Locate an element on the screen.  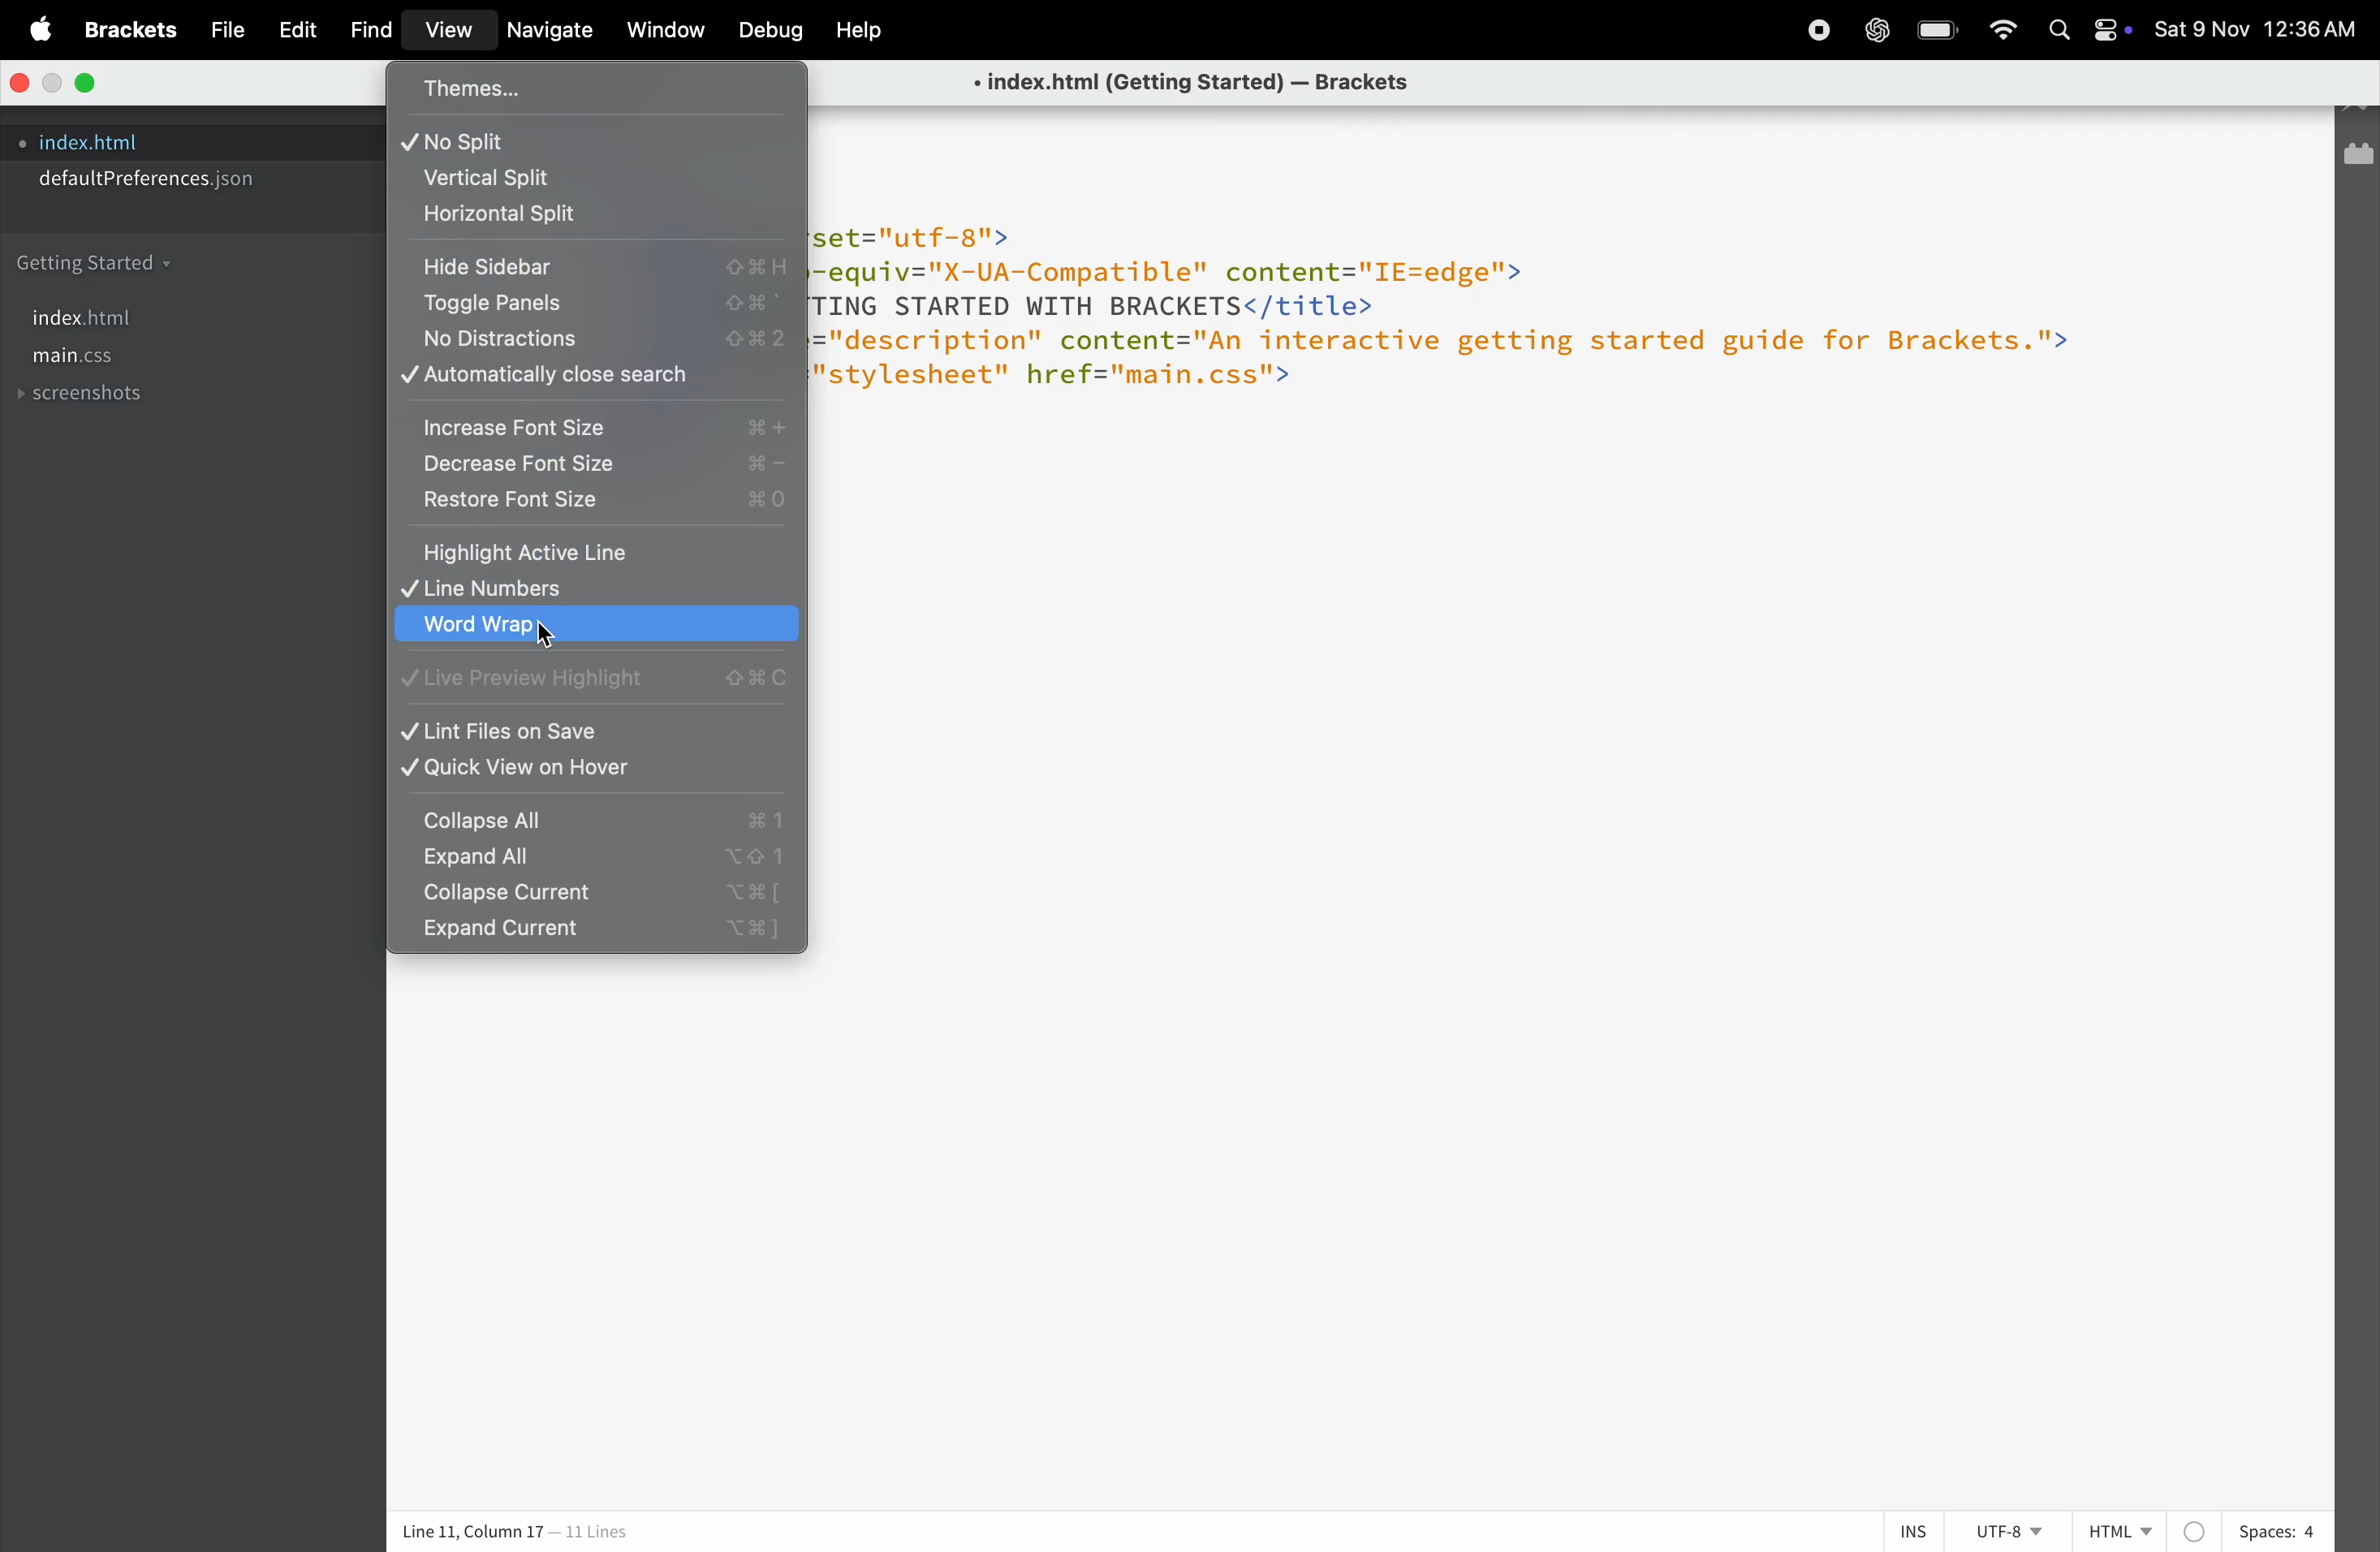
toggle panels is located at coordinates (593, 303).